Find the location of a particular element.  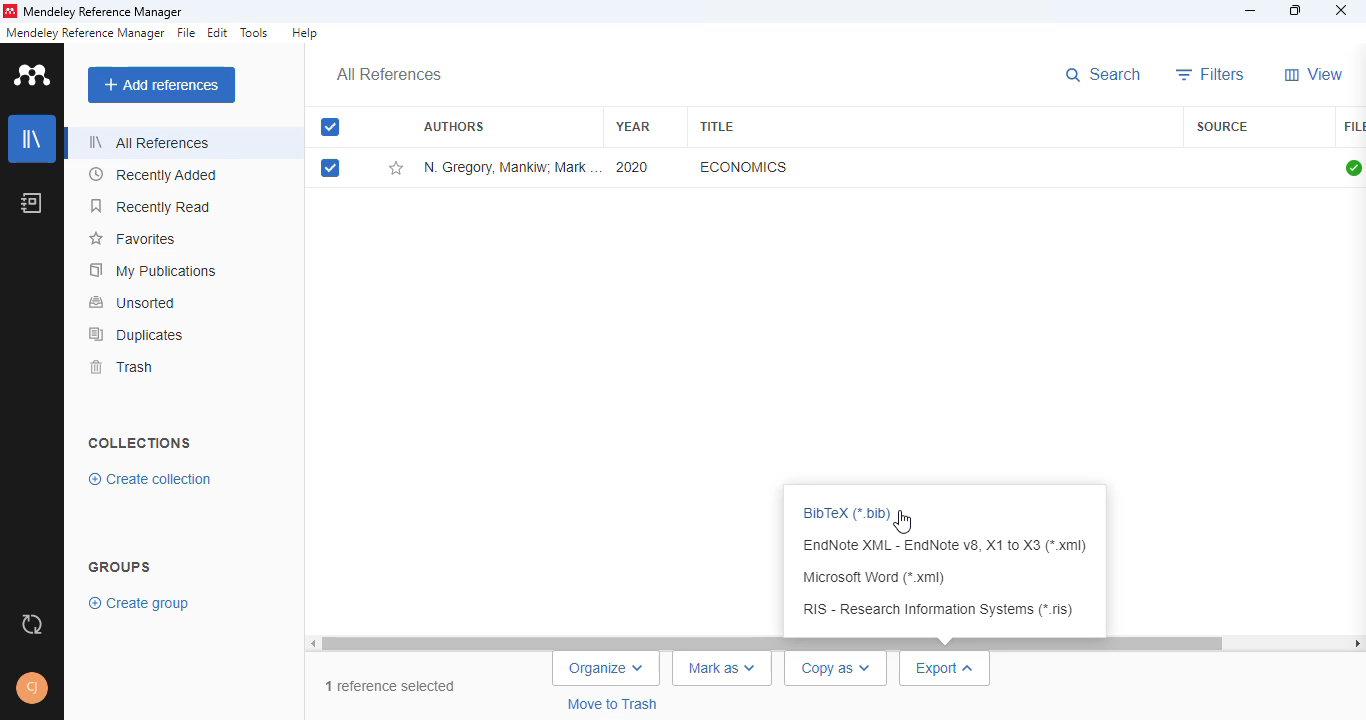

EndNote XML - EndNote v8, X1 to X3 (*.xml) is located at coordinates (946, 546).